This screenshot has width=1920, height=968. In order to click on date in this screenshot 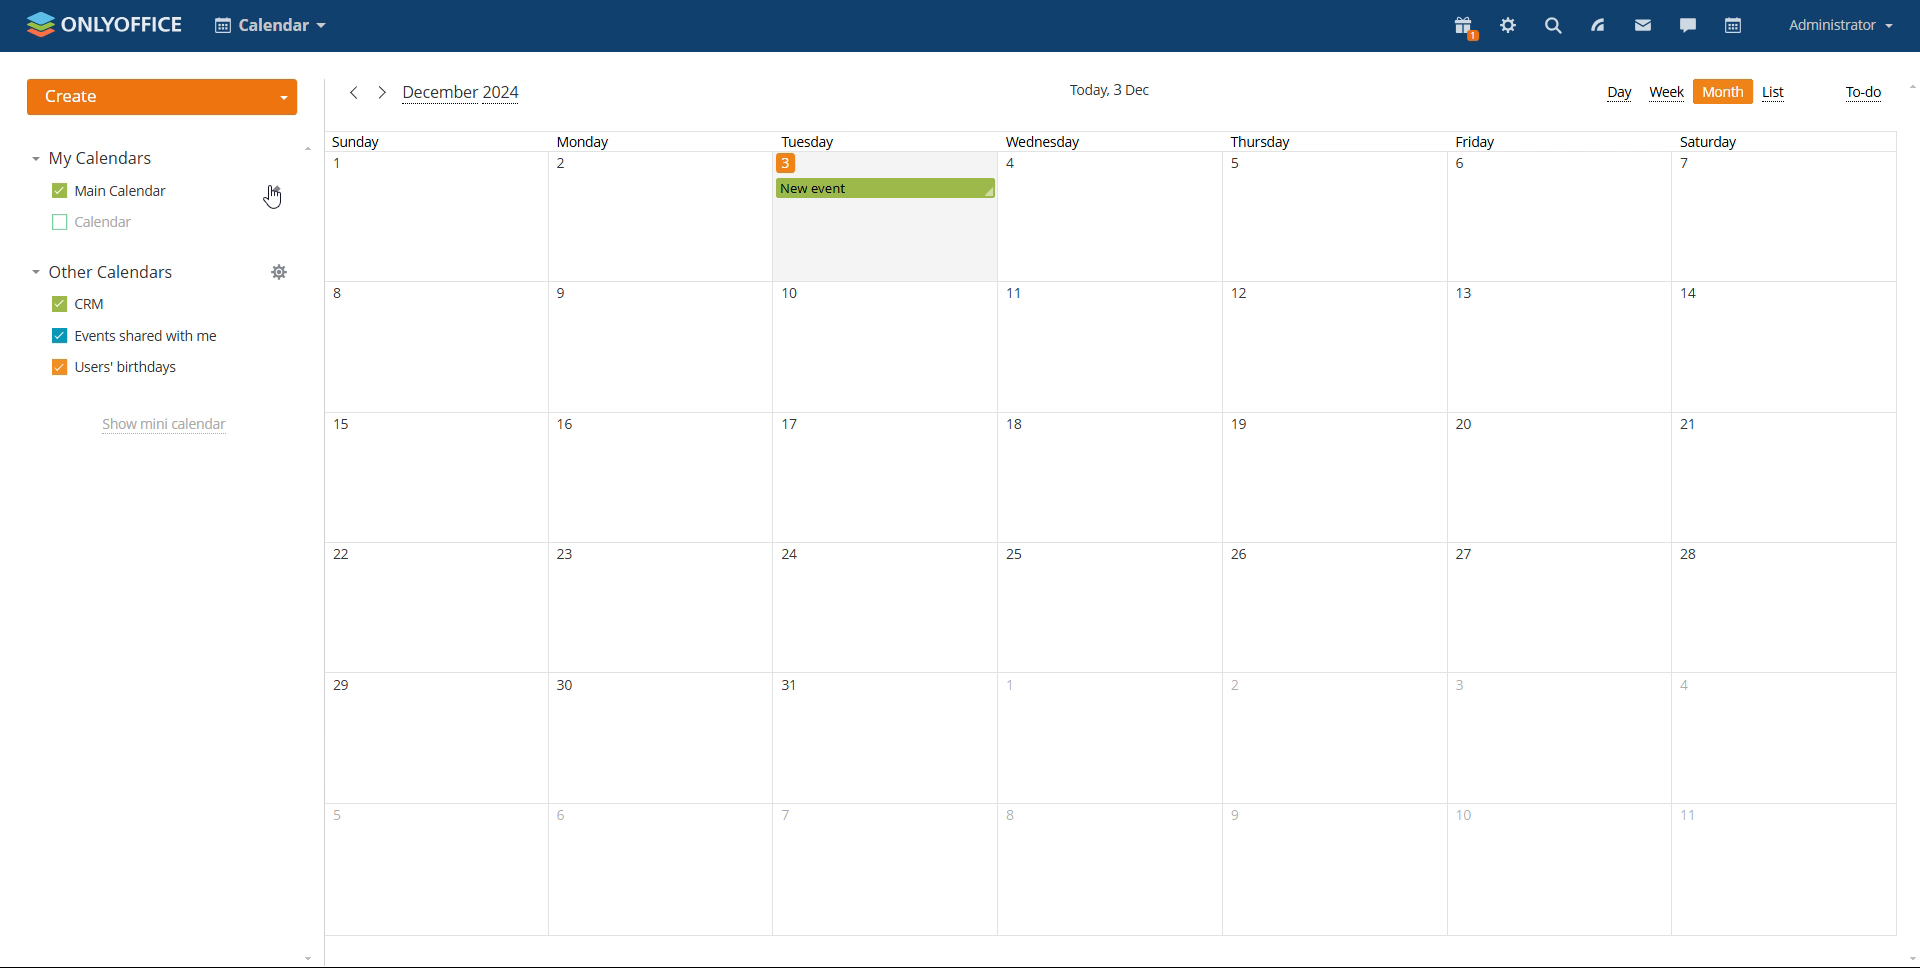, I will do `click(1783, 476)`.